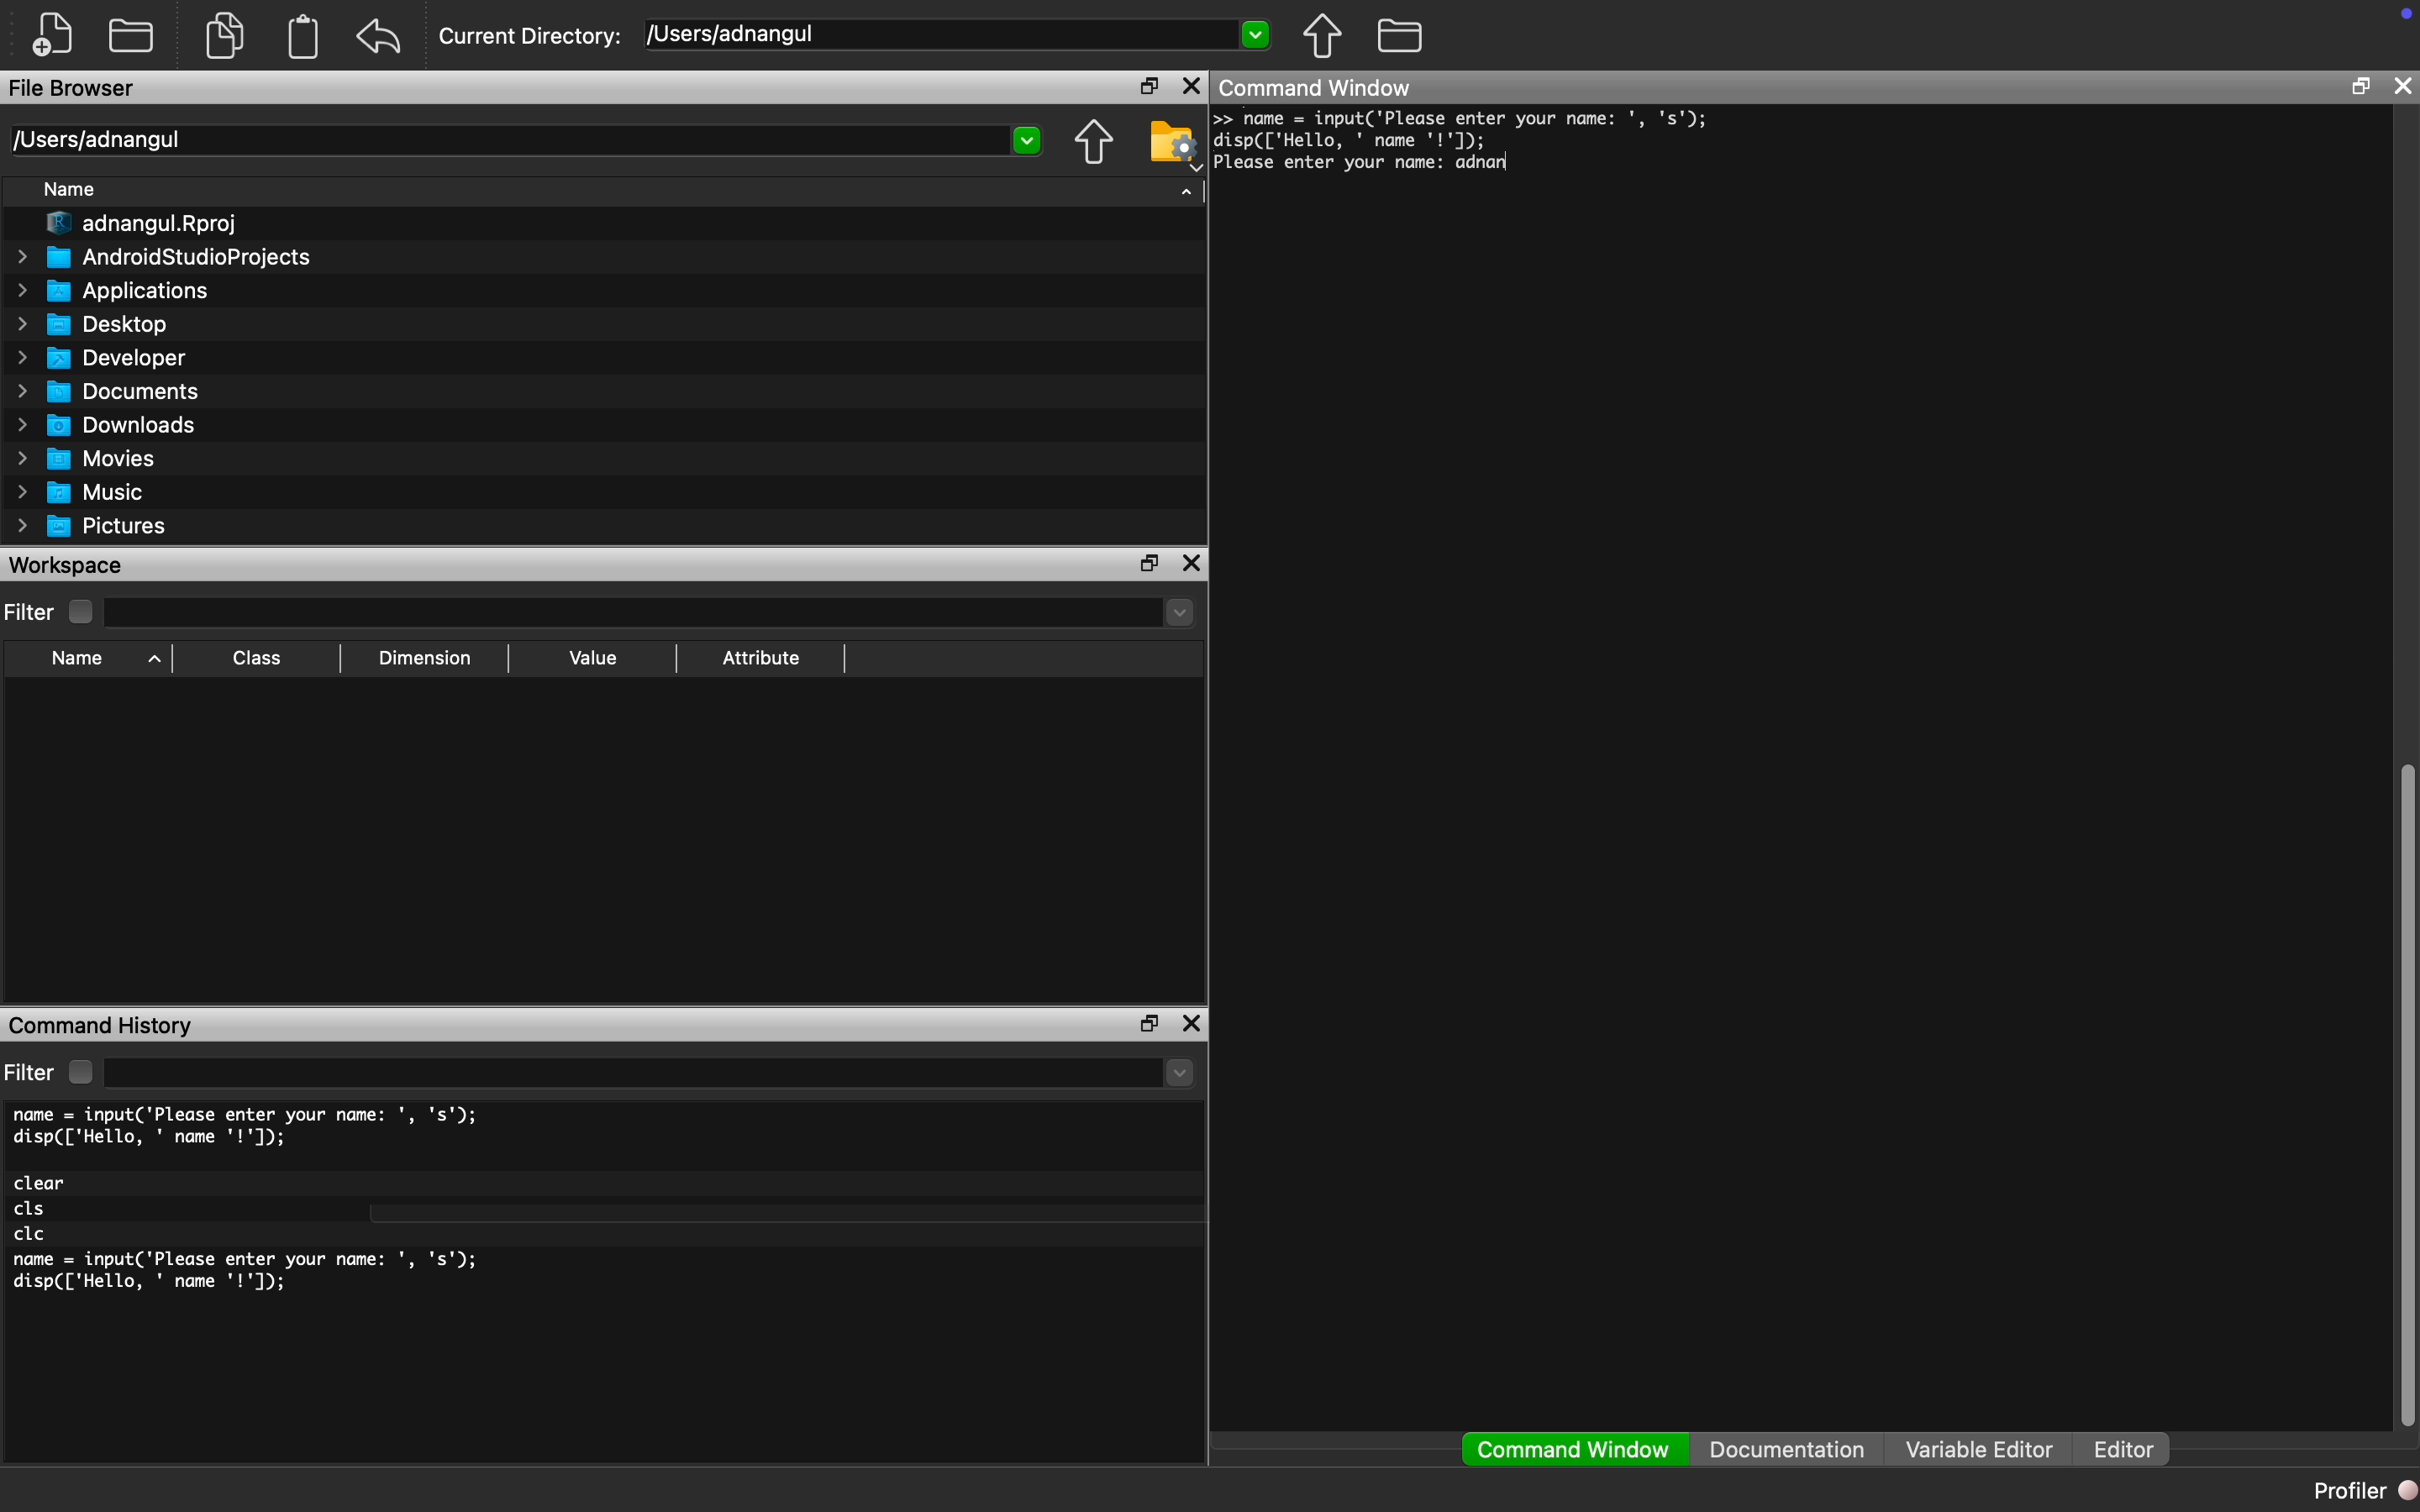  Describe the element at coordinates (78, 493) in the screenshot. I see `Music` at that location.